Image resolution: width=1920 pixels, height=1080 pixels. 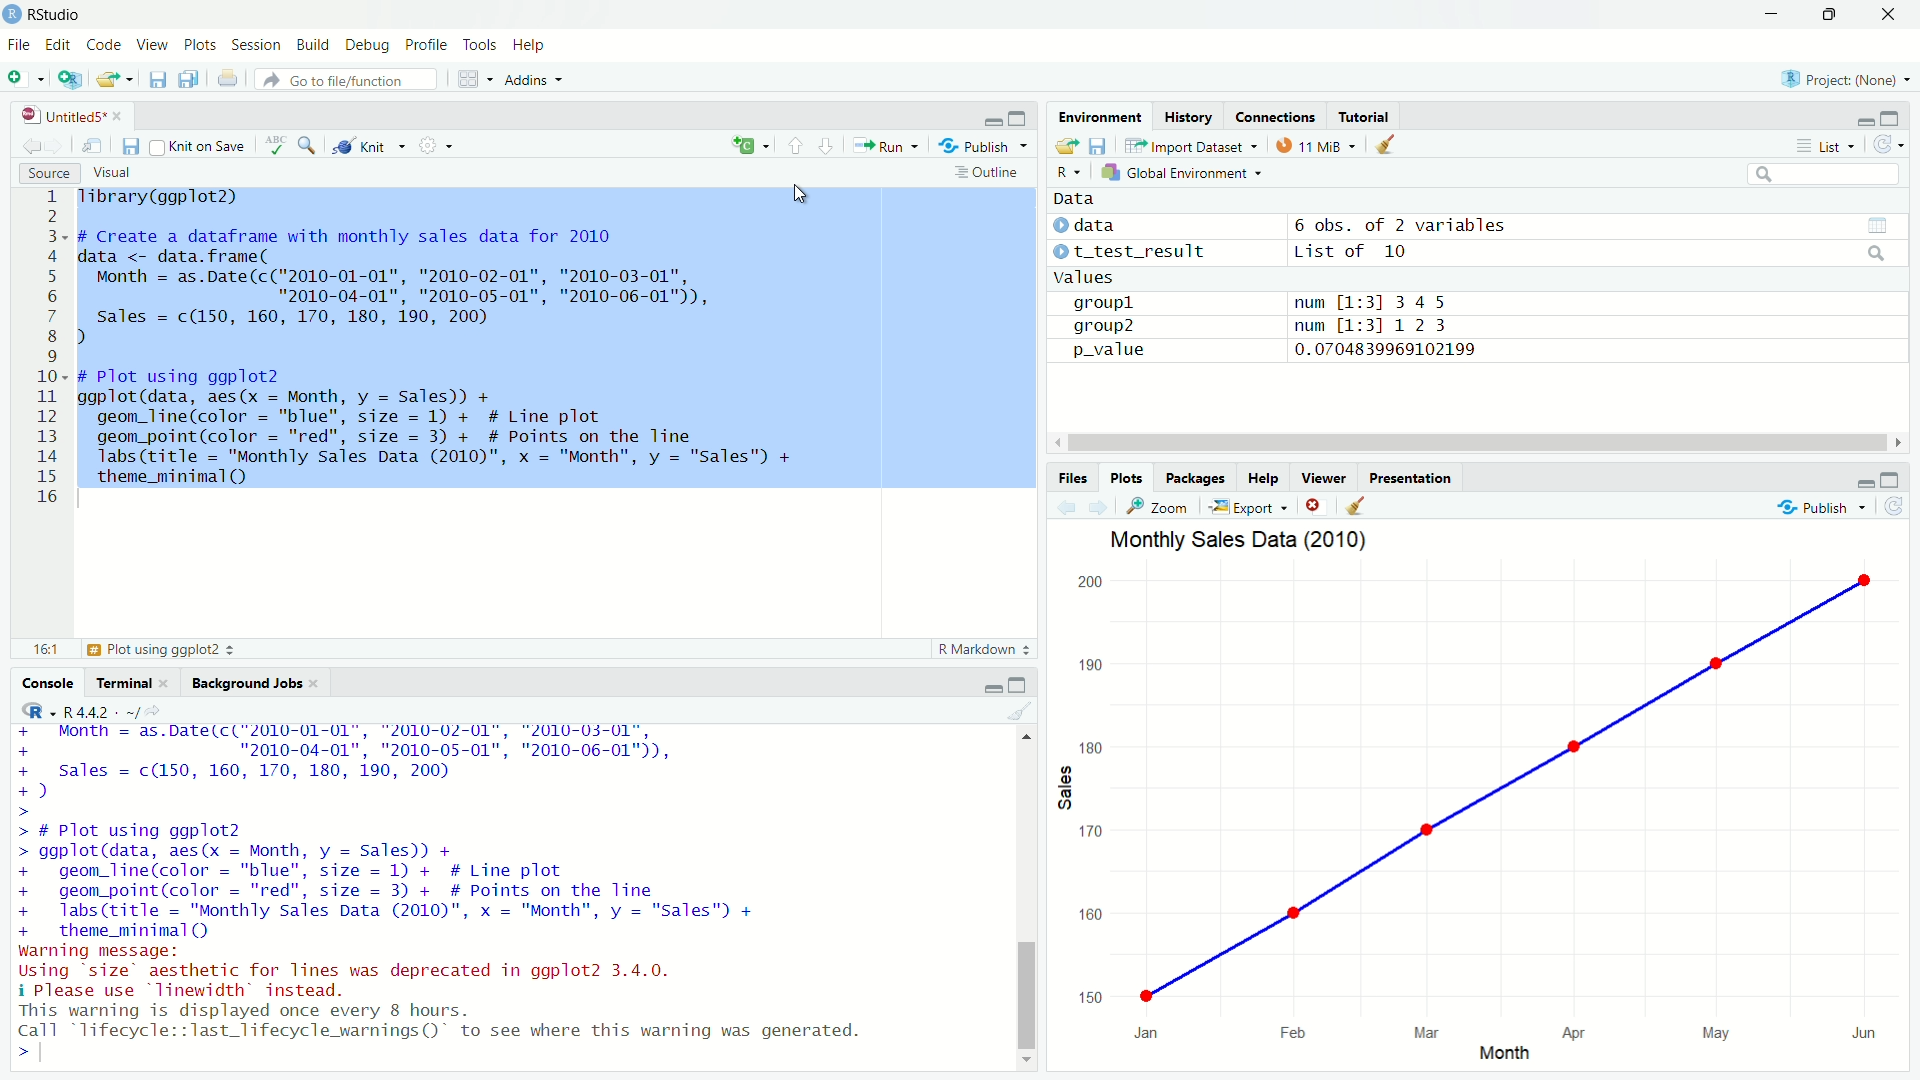 What do you see at coordinates (72, 113) in the screenshot?
I see ` Untitleds` at bounding box center [72, 113].